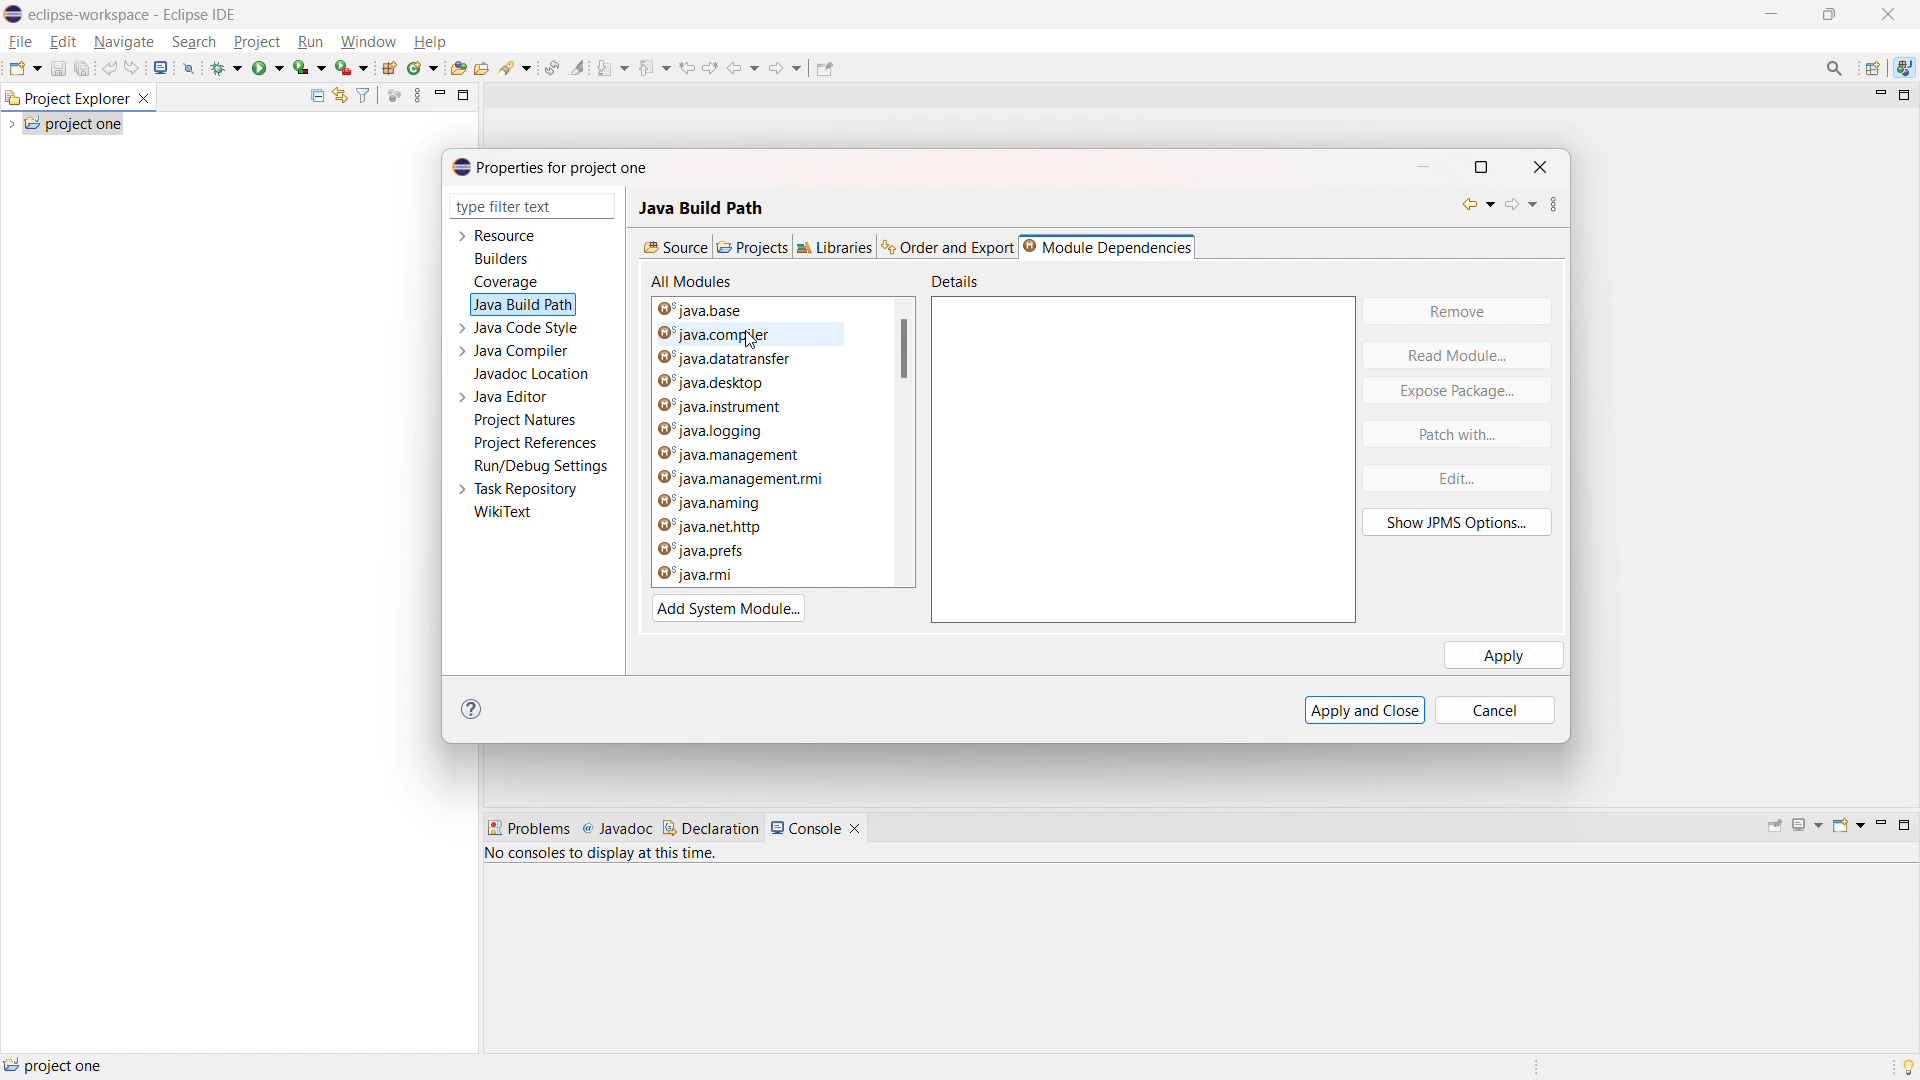 The image size is (1920, 1080). What do you see at coordinates (21, 42) in the screenshot?
I see `file` at bounding box center [21, 42].